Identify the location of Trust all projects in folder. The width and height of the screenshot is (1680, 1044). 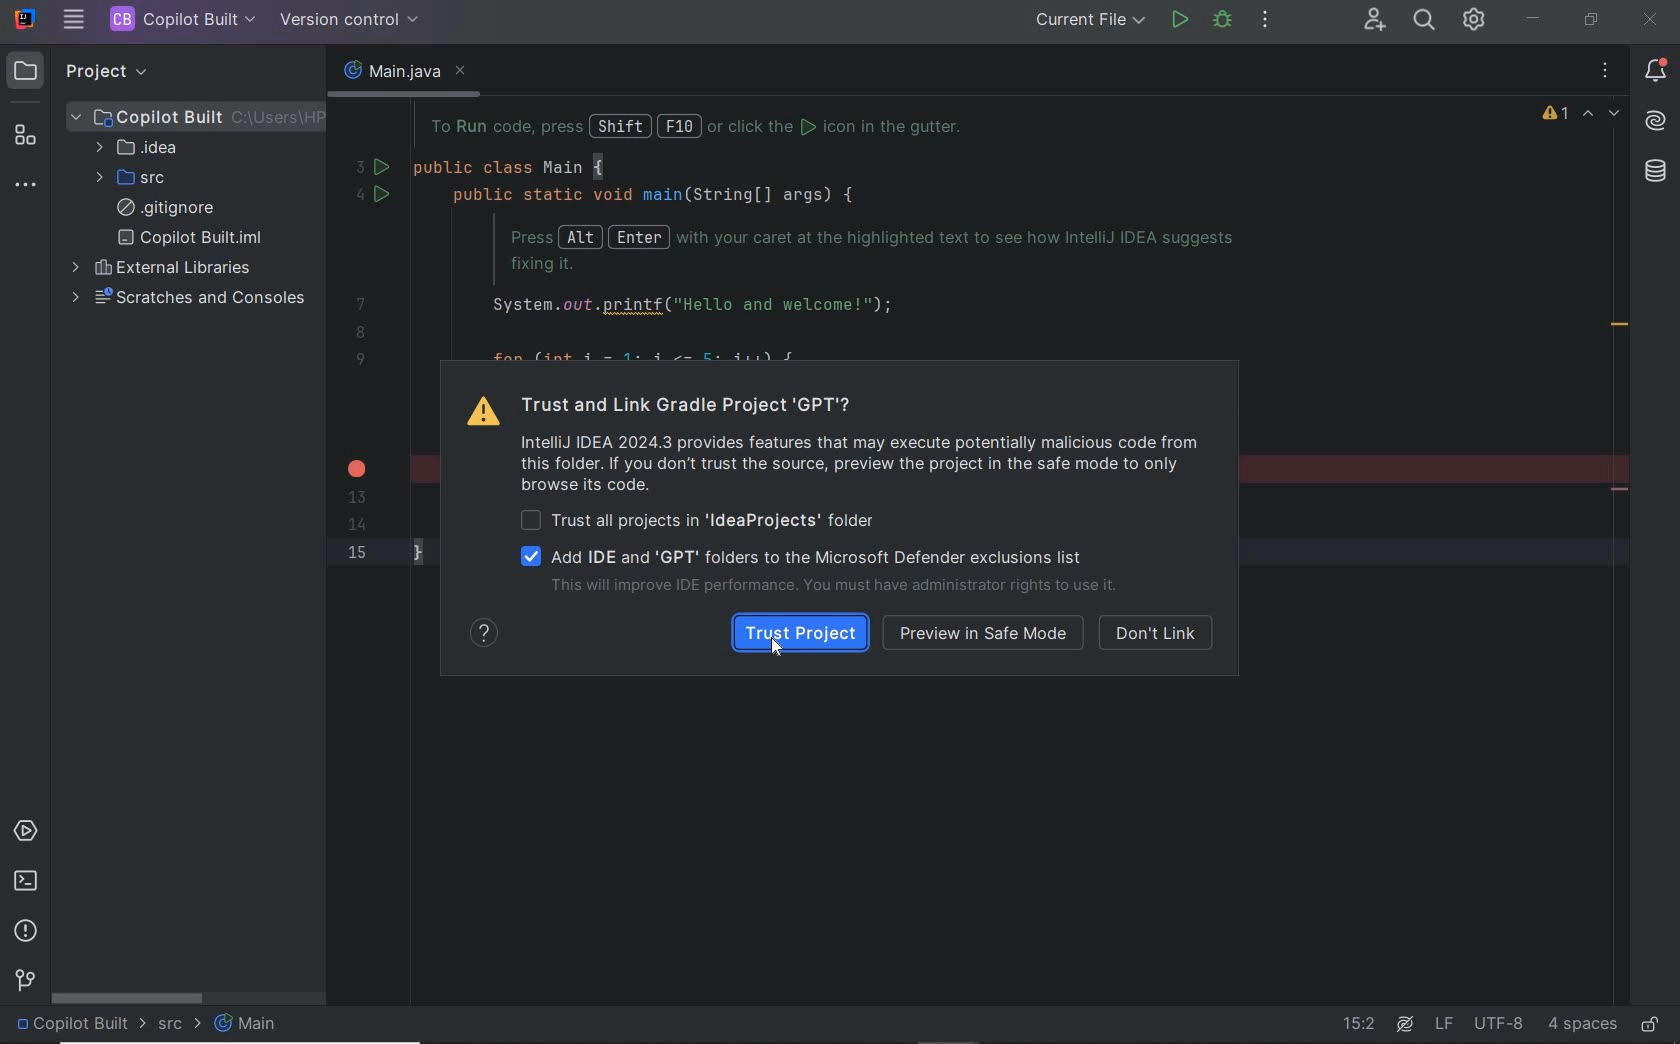
(704, 519).